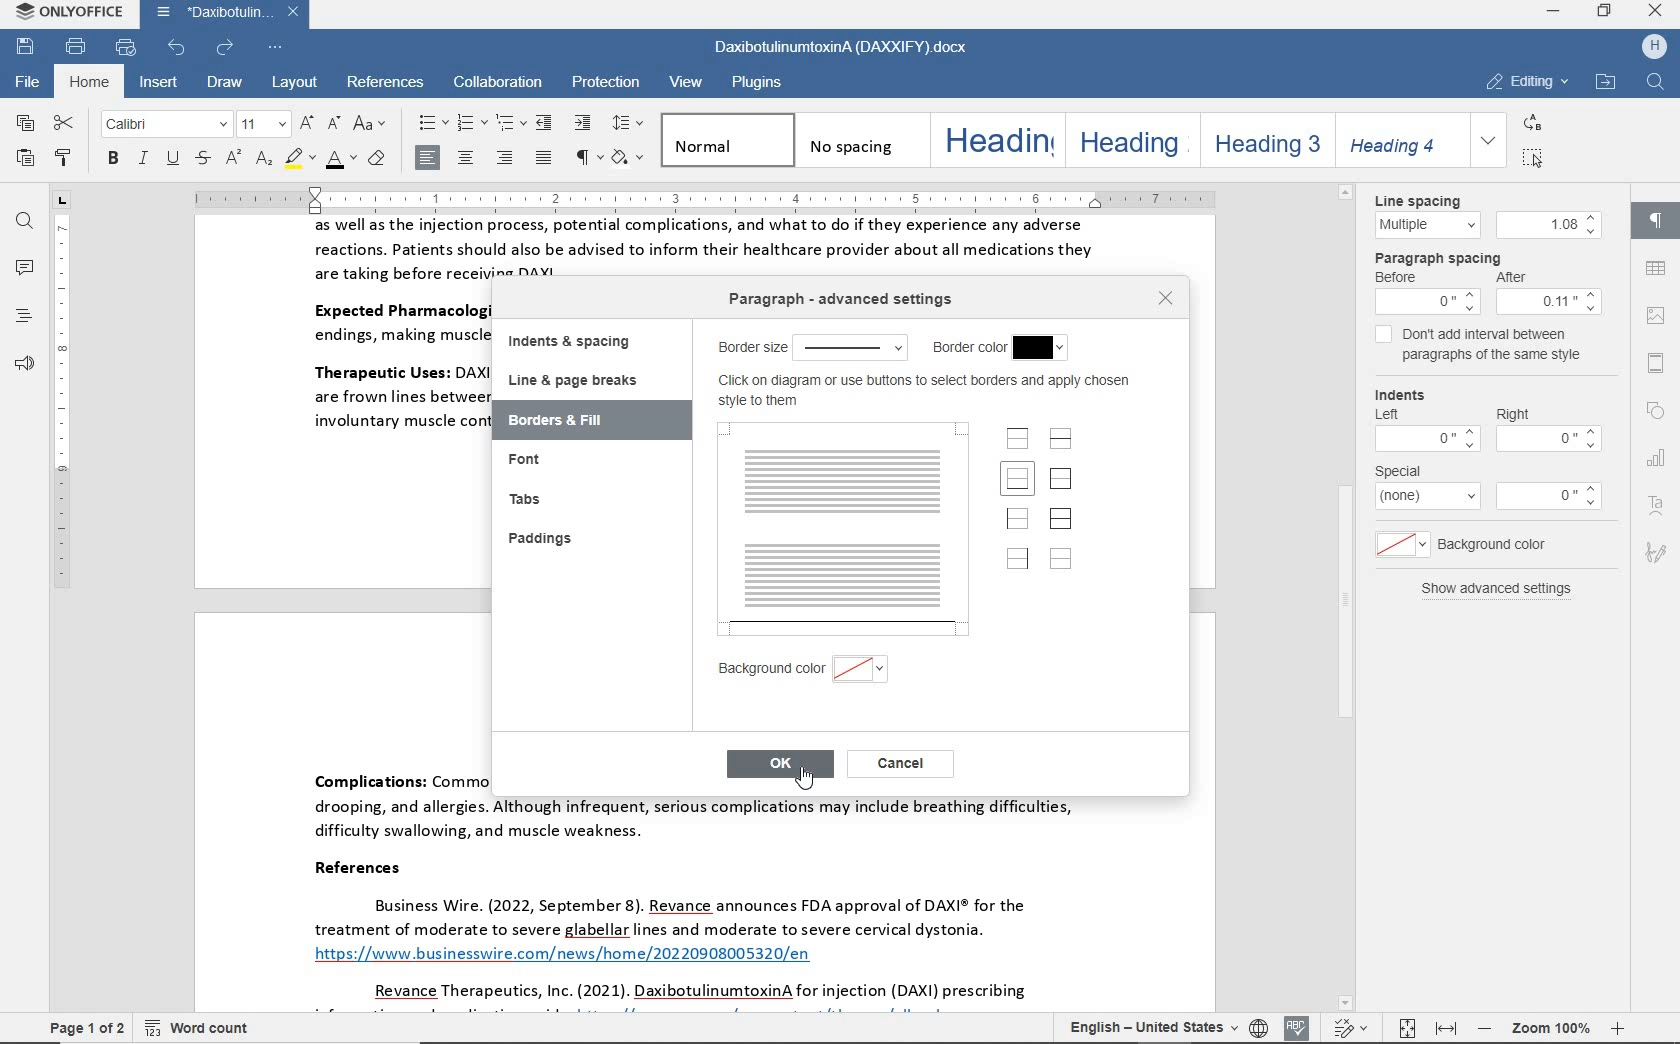 The width and height of the screenshot is (1680, 1044). Describe the element at coordinates (529, 461) in the screenshot. I see `font` at that location.